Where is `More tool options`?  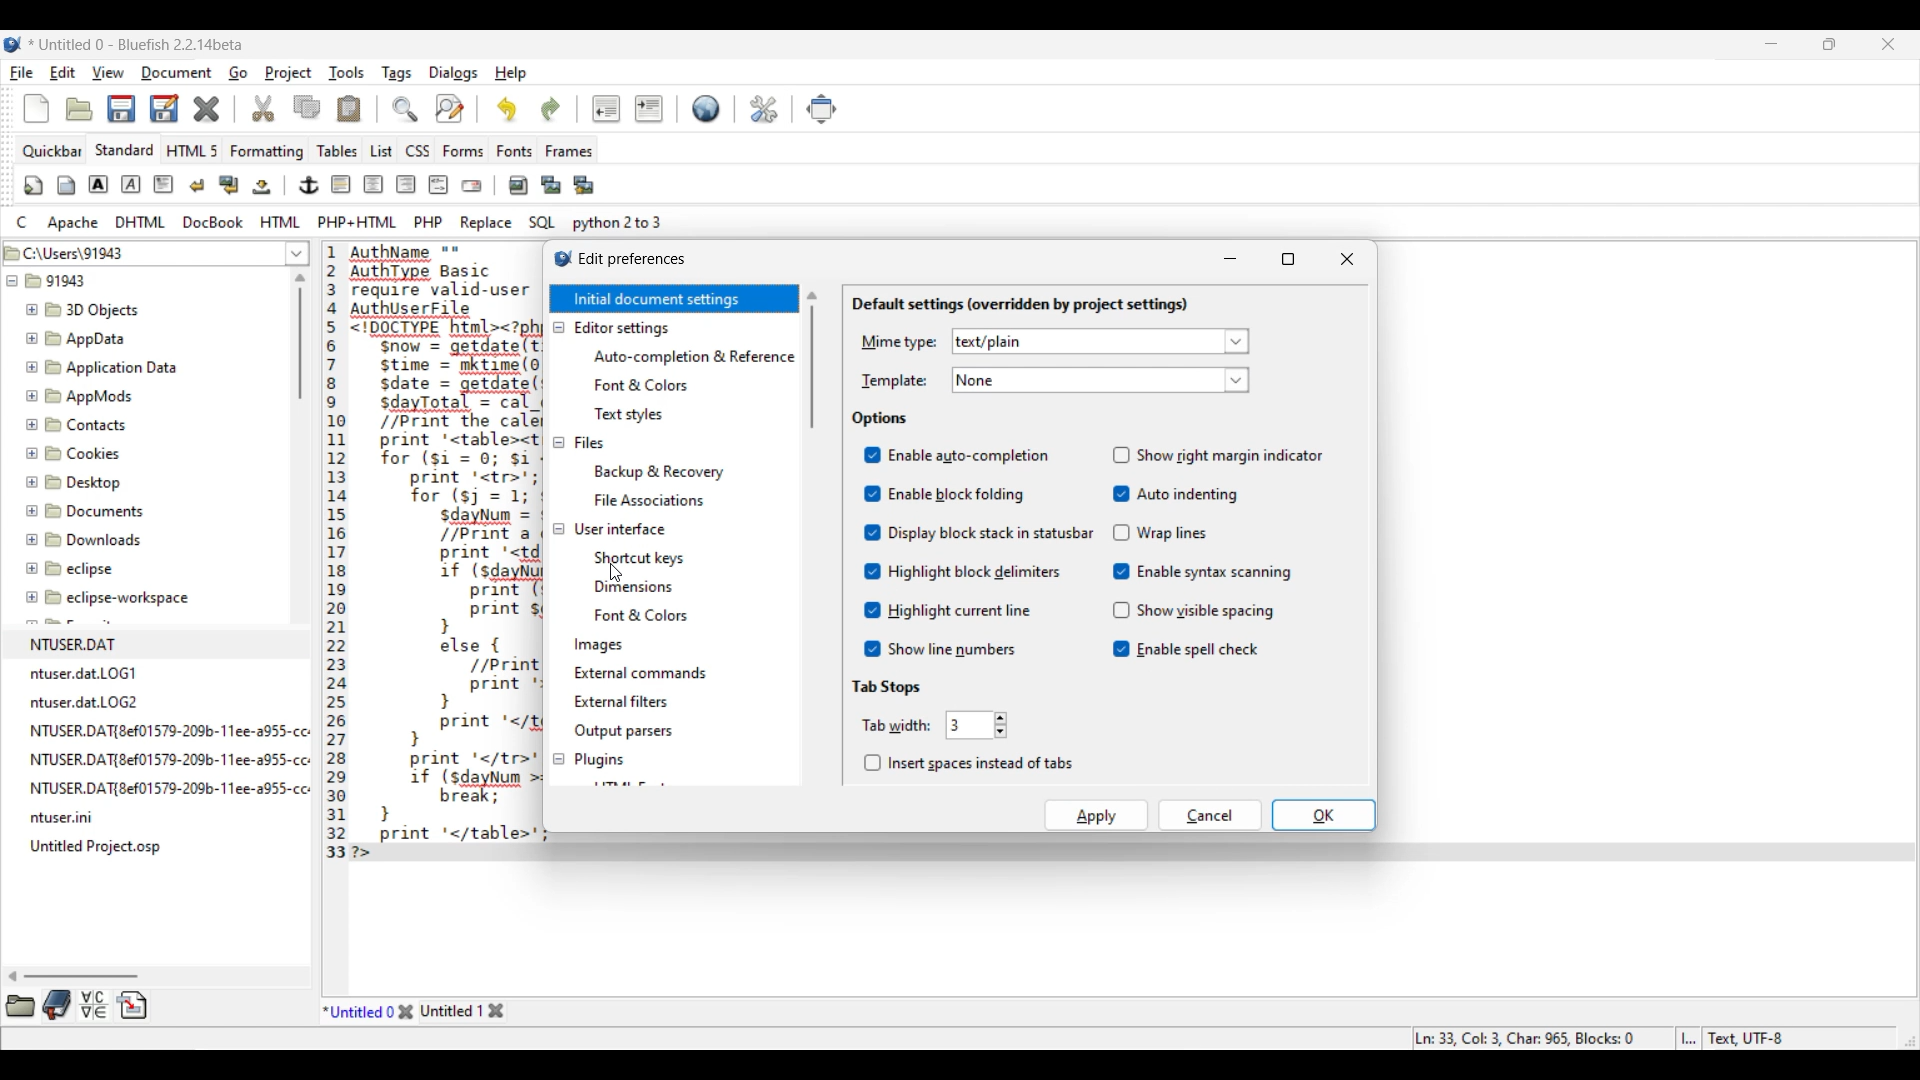
More tool options is located at coordinates (77, 1005).